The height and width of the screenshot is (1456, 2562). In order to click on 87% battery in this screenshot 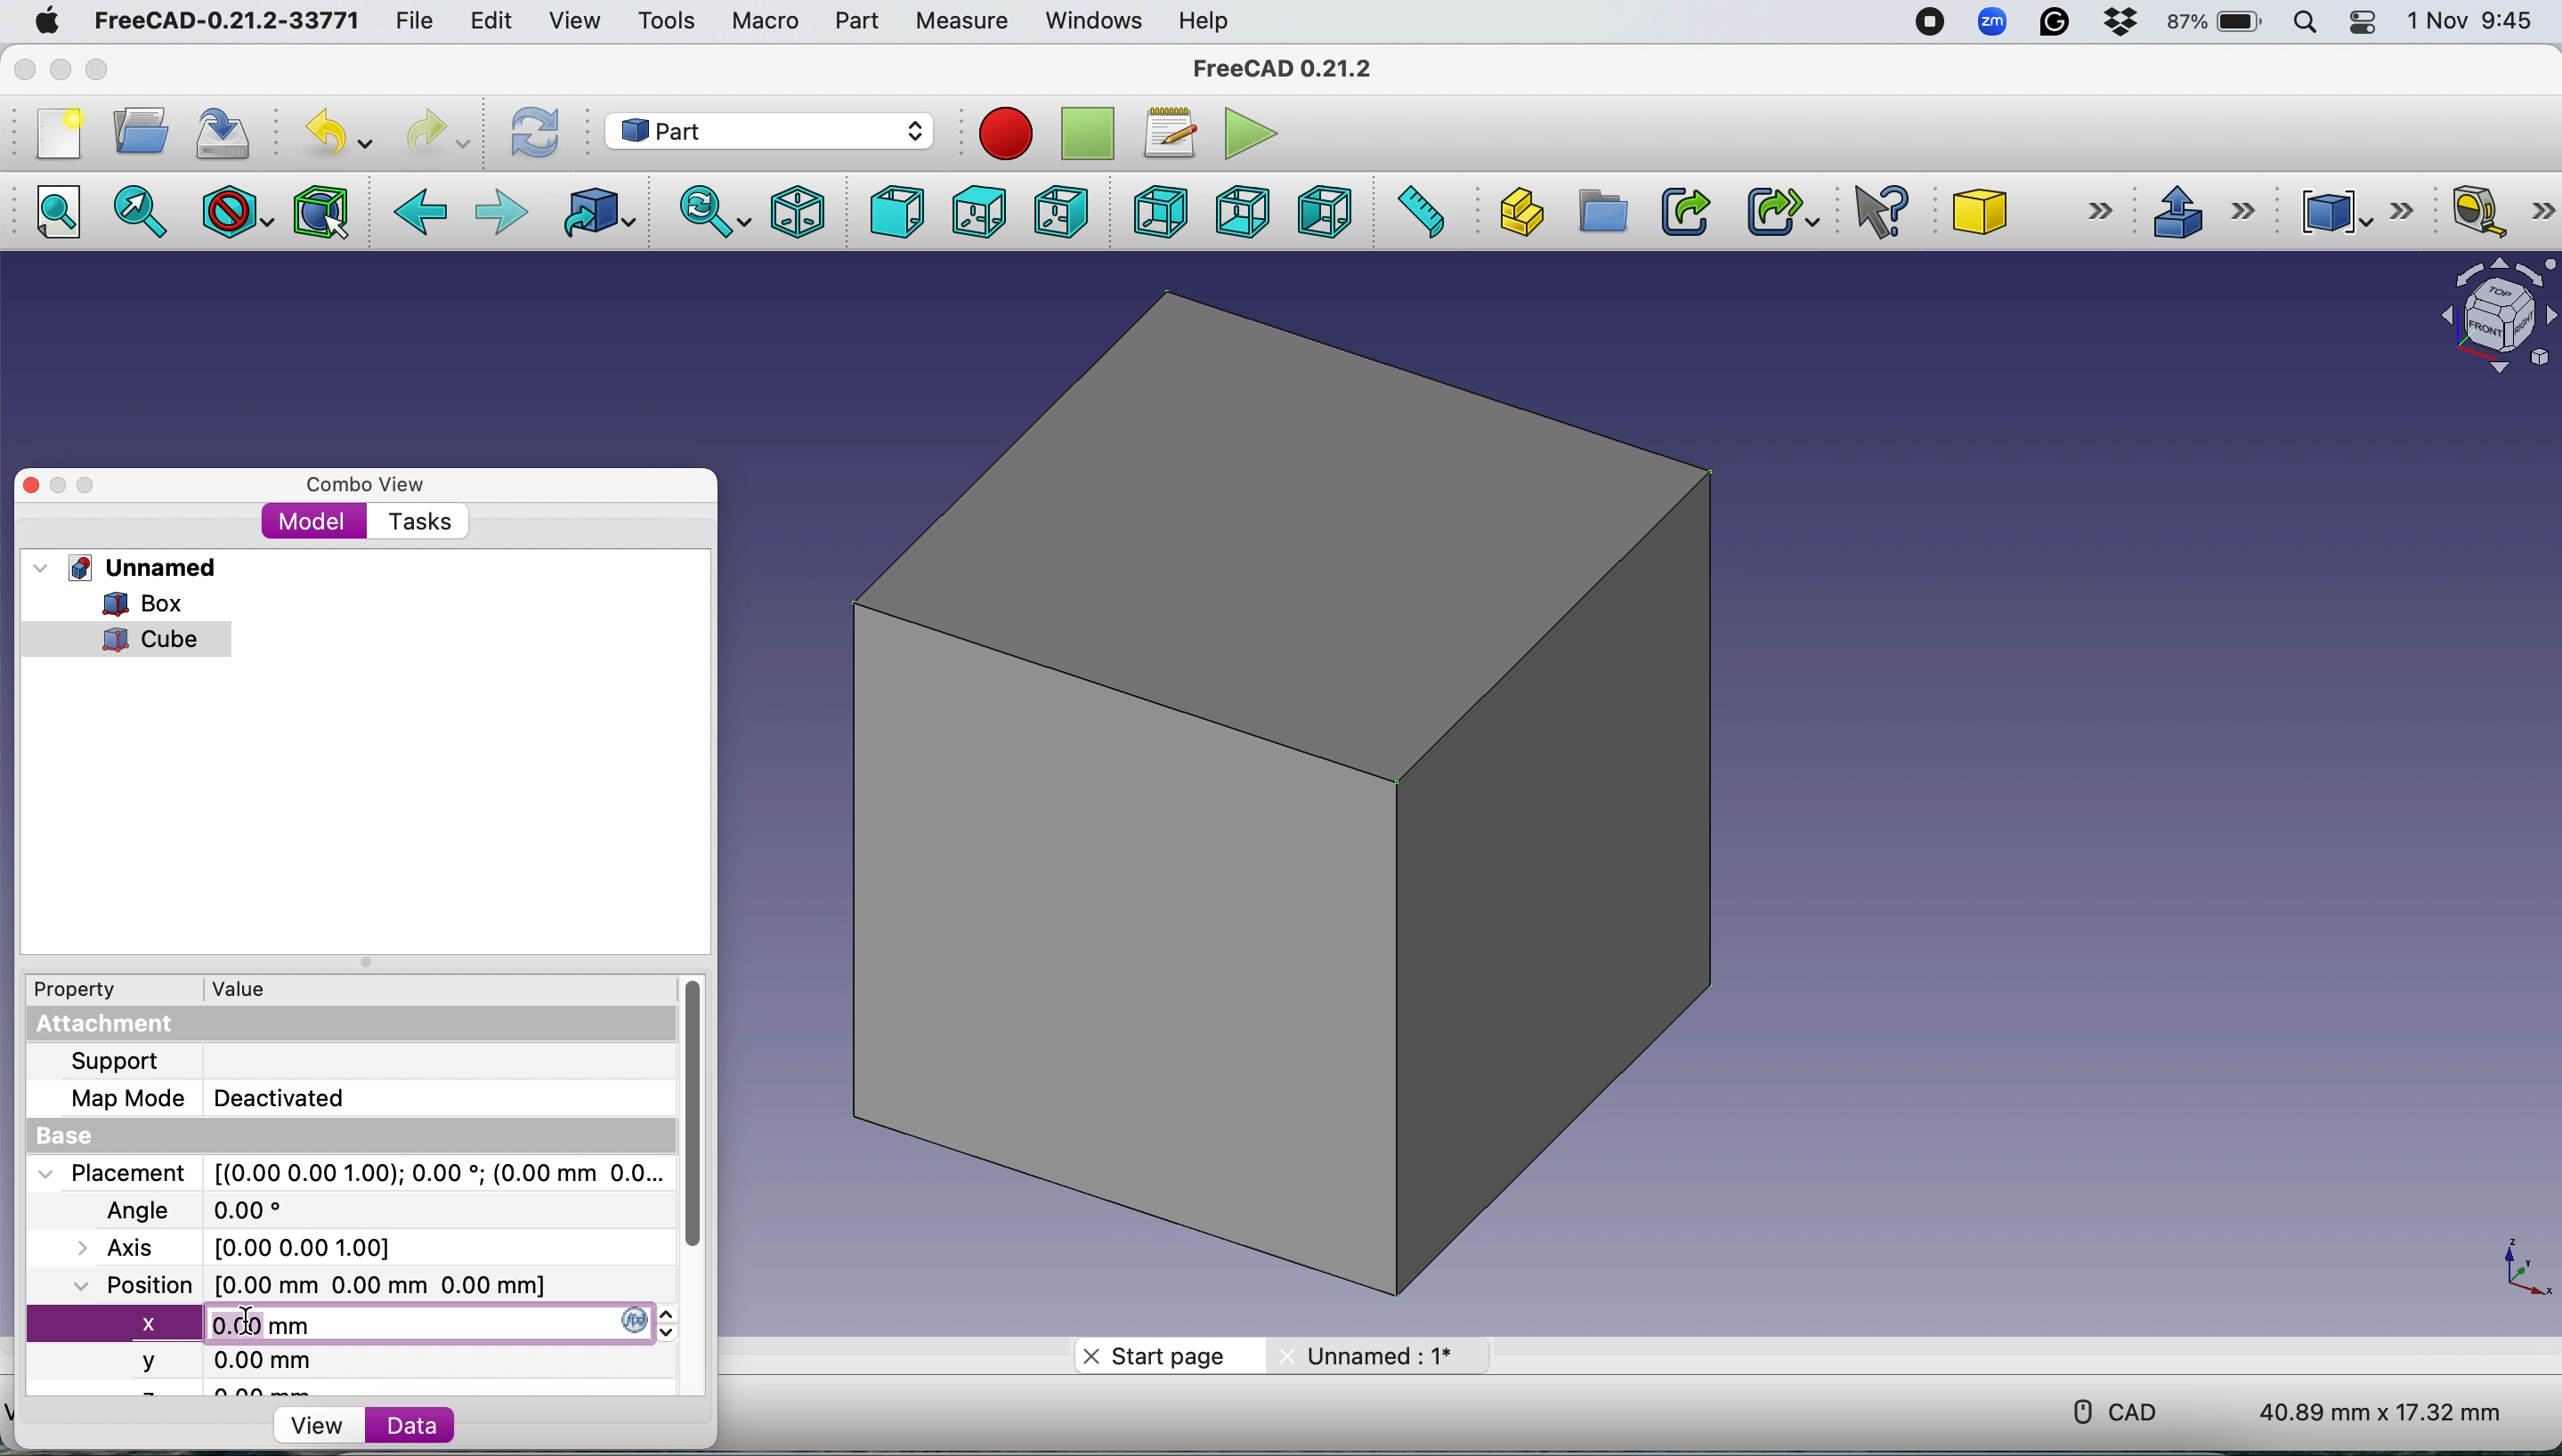, I will do `click(2217, 23)`.